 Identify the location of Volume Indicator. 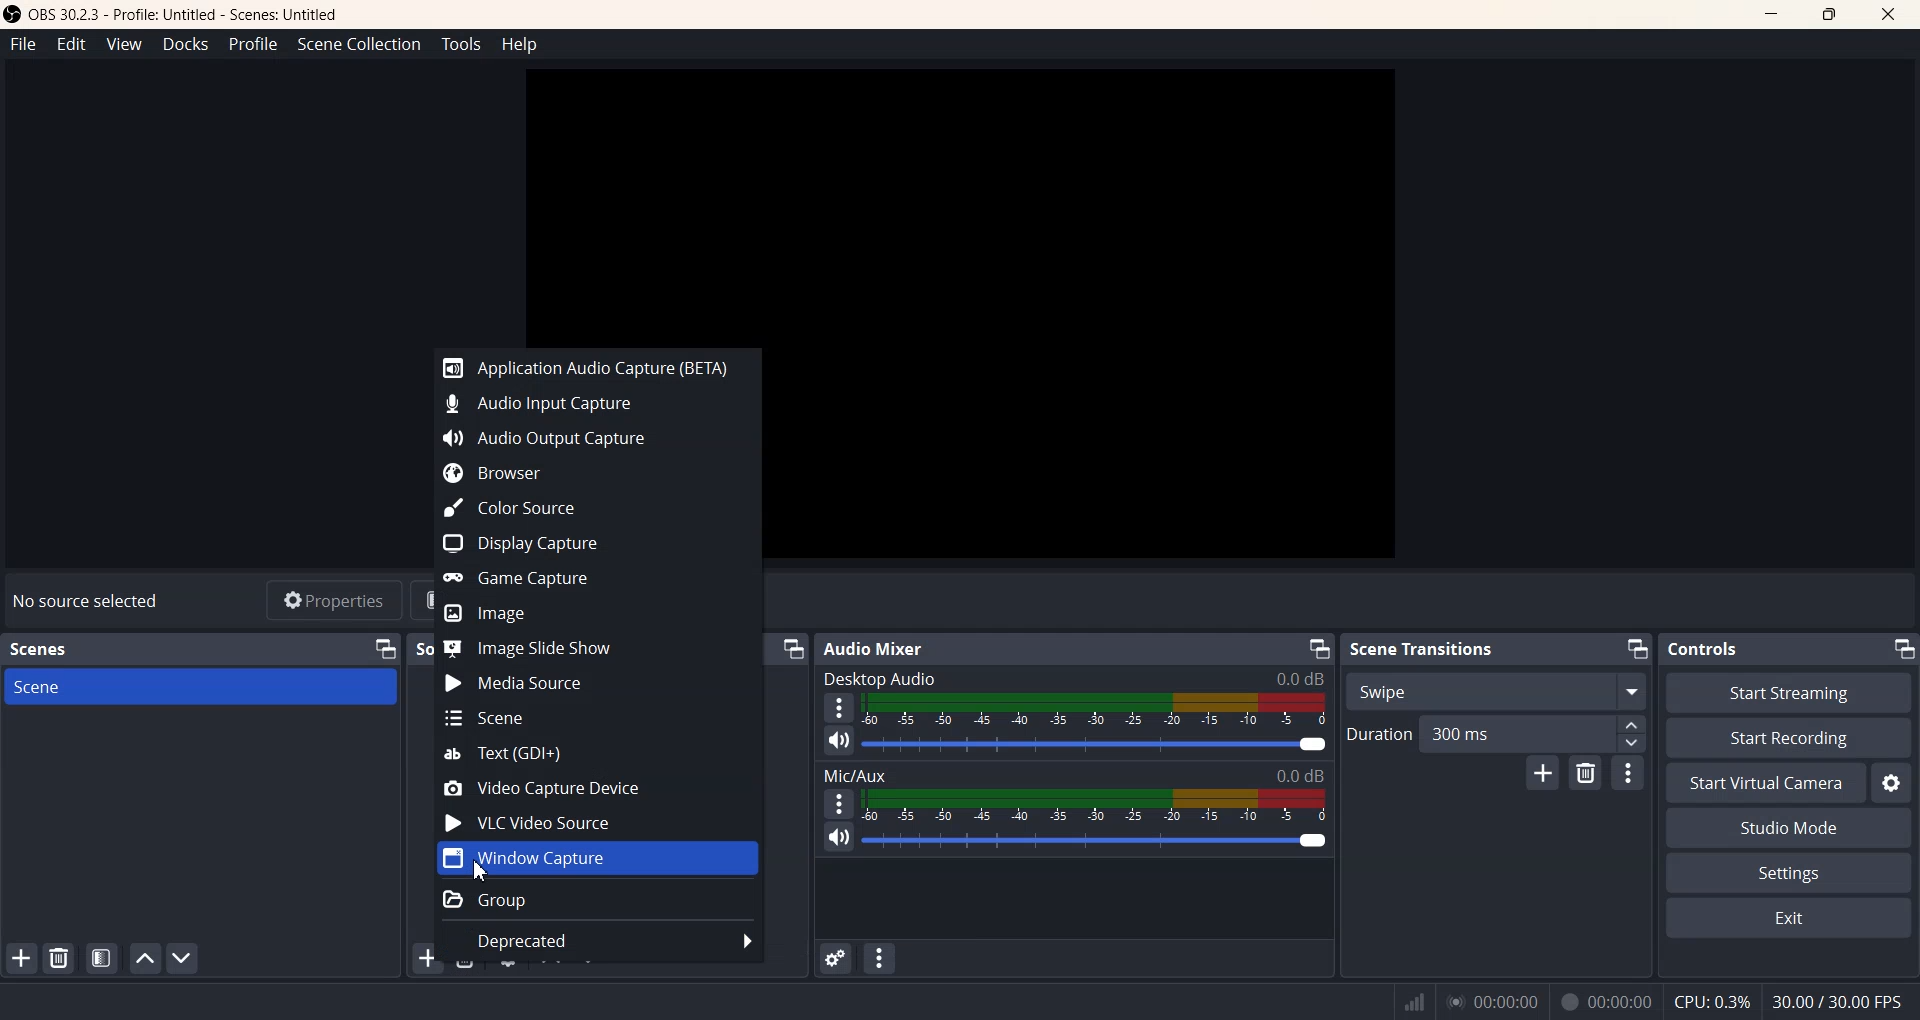
(1097, 709).